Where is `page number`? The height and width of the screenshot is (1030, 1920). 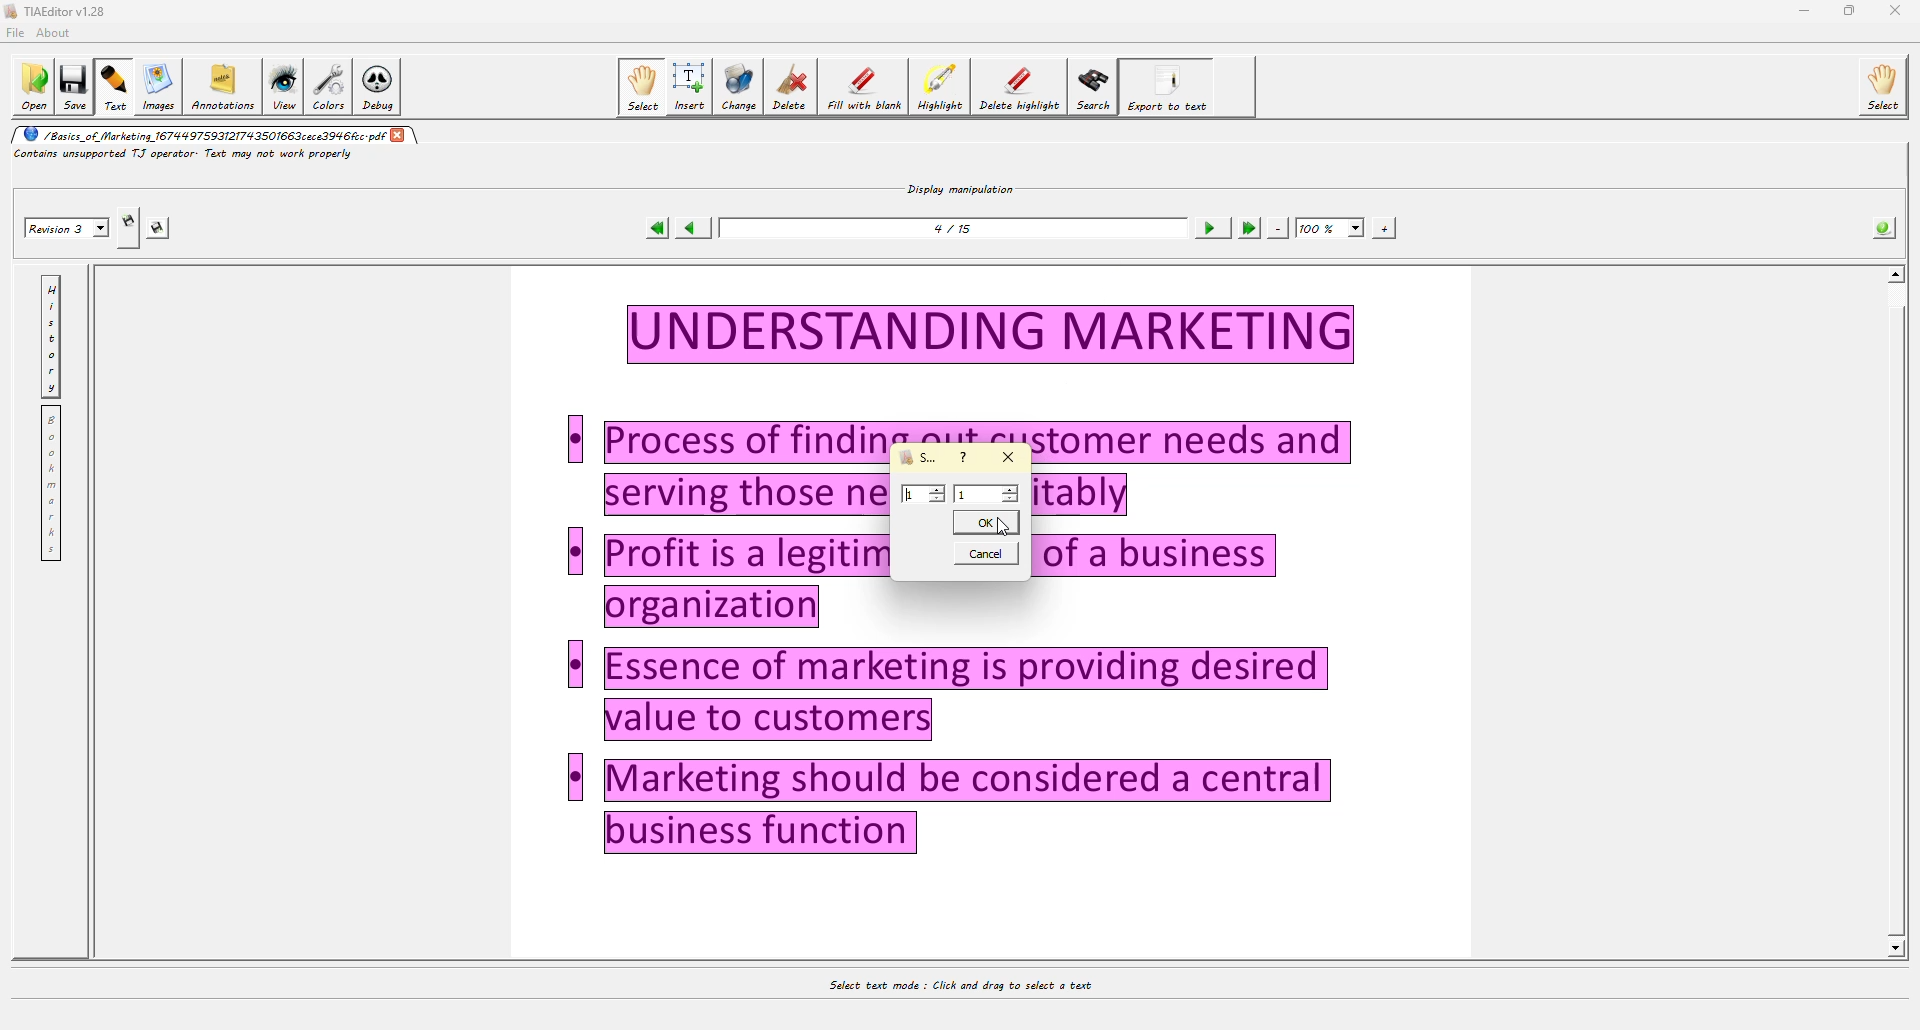 page number is located at coordinates (957, 228).